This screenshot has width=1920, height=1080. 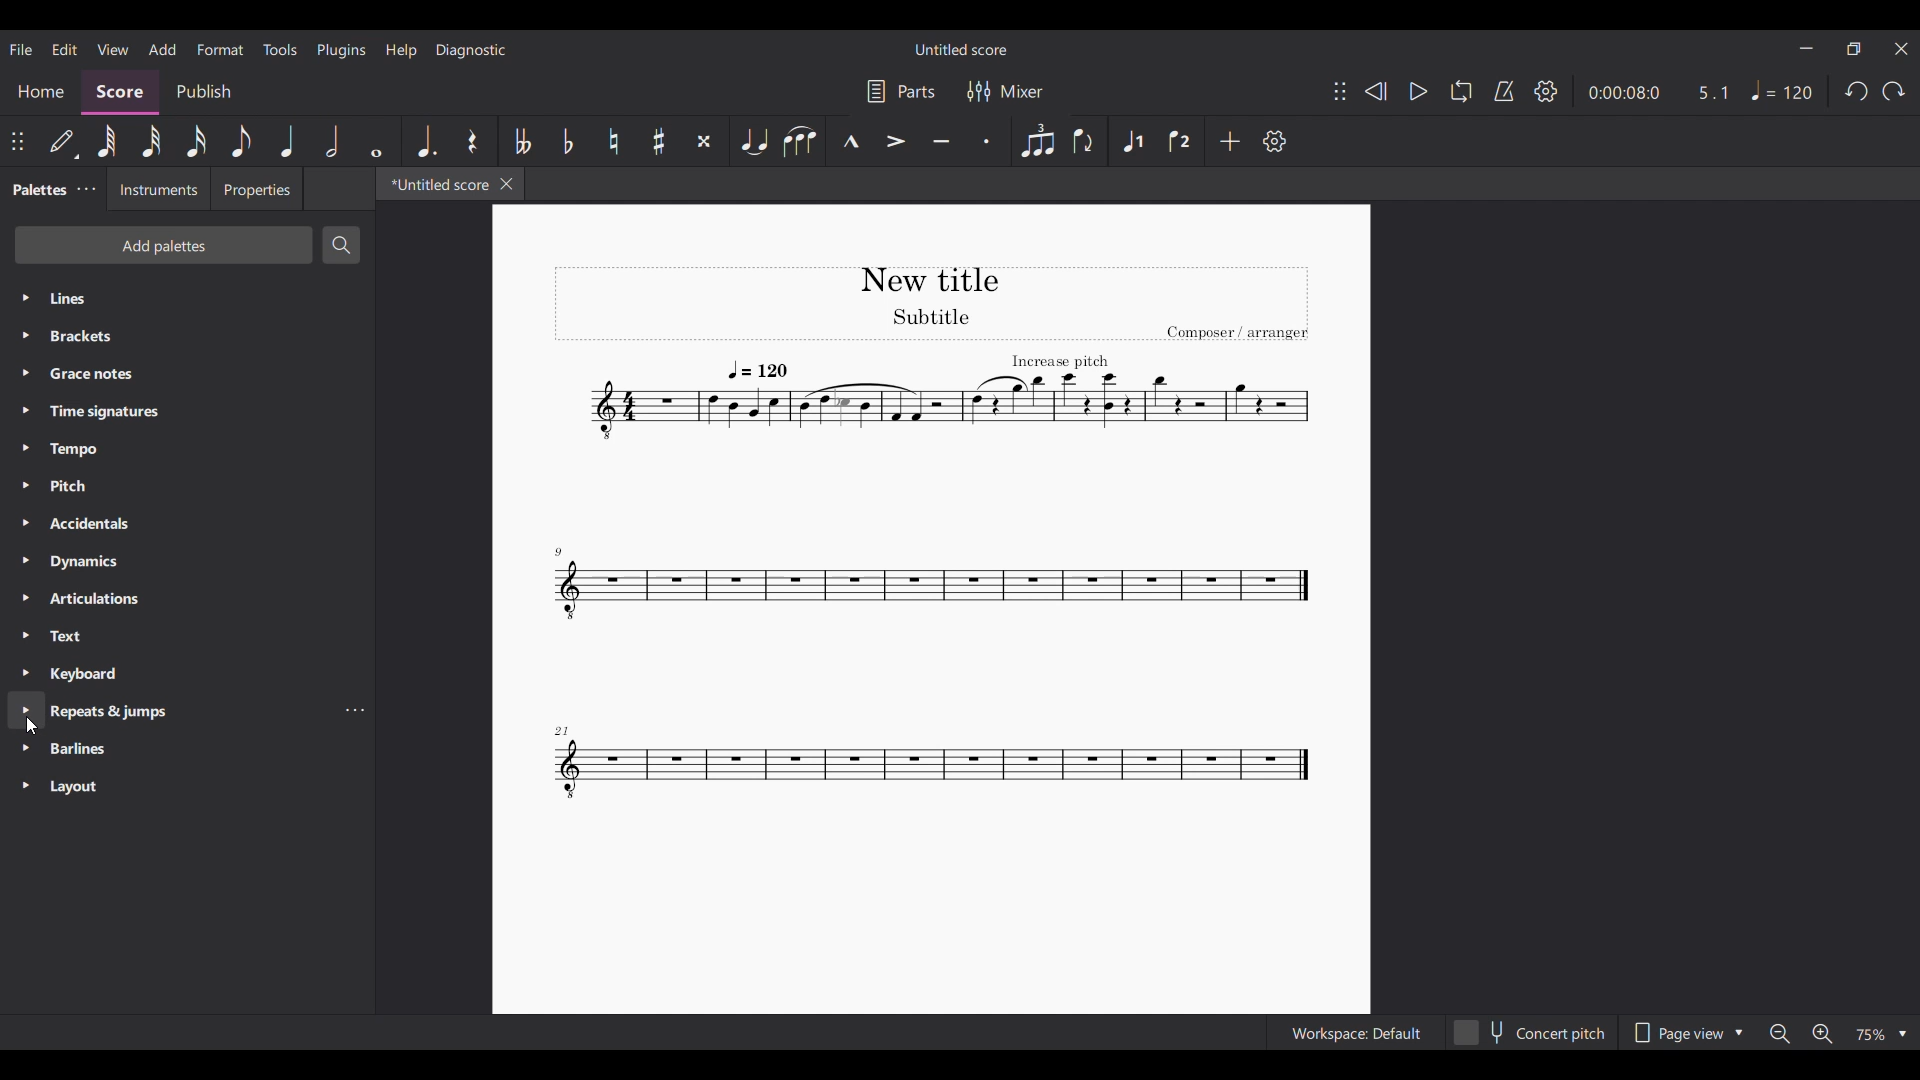 I want to click on Parts settings, so click(x=902, y=91).